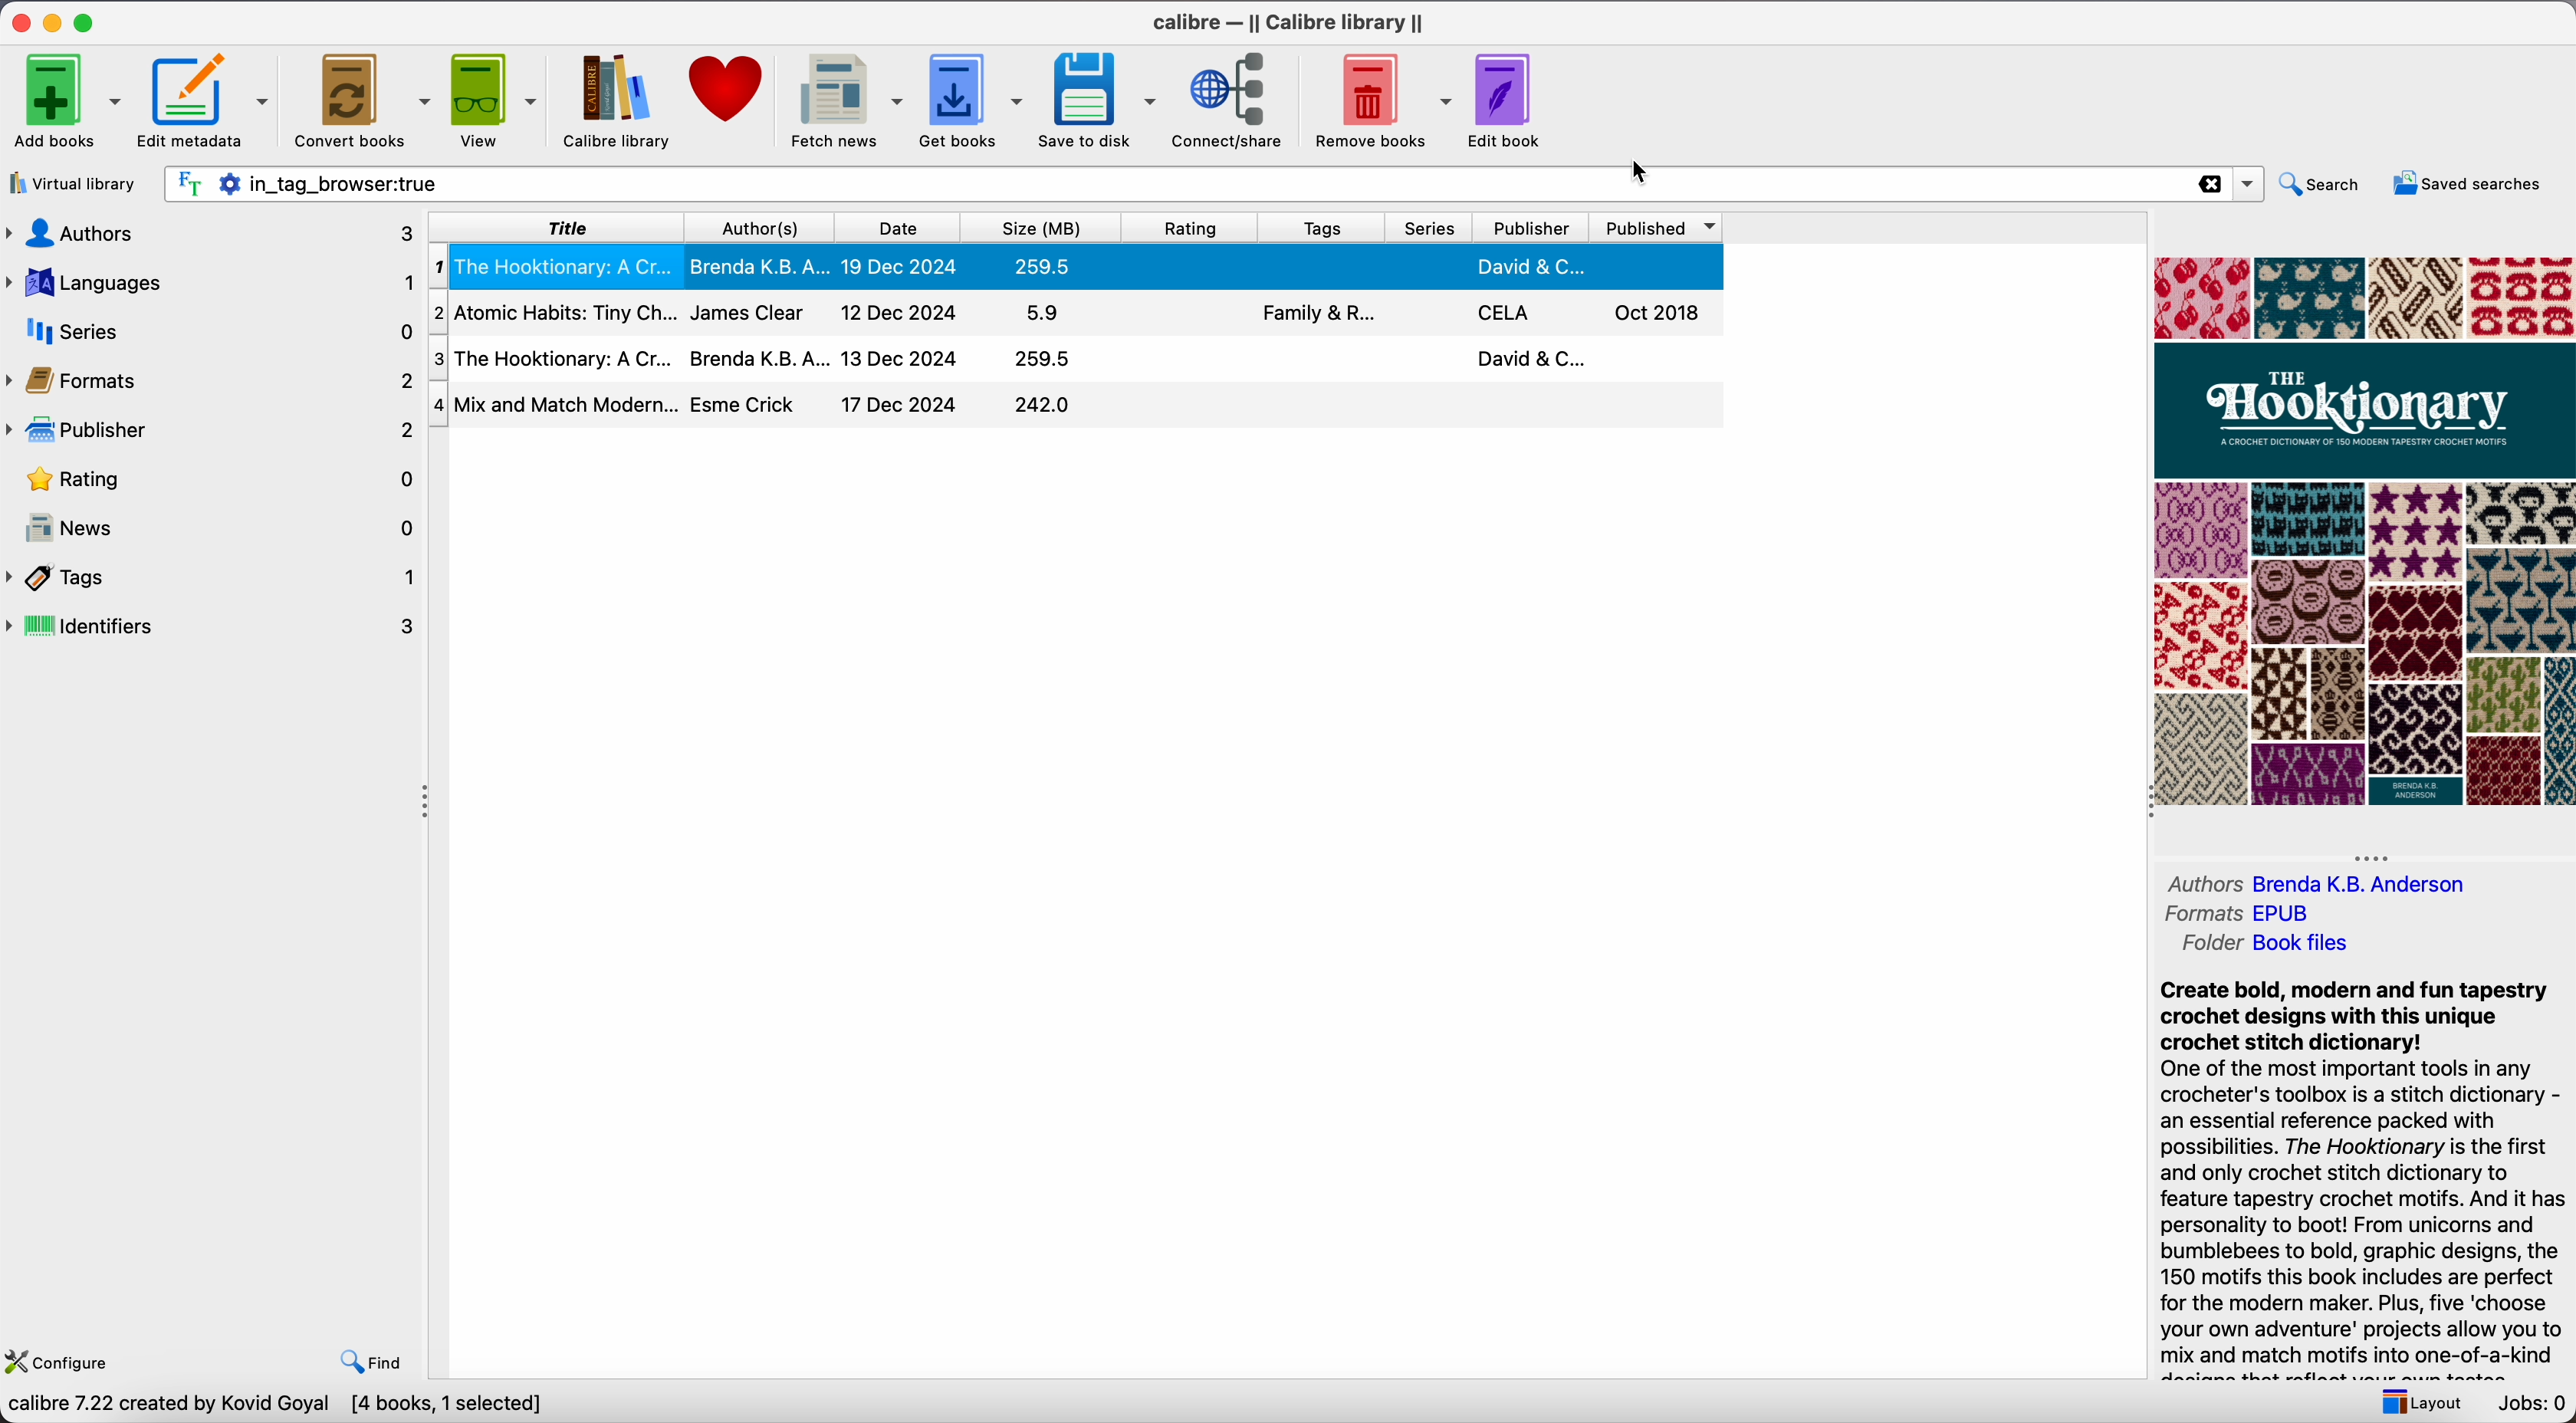 The width and height of the screenshot is (2576, 1423). What do you see at coordinates (1644, 170) in the screenshot?
I see `cursor` at bounding box center [1644, 170].